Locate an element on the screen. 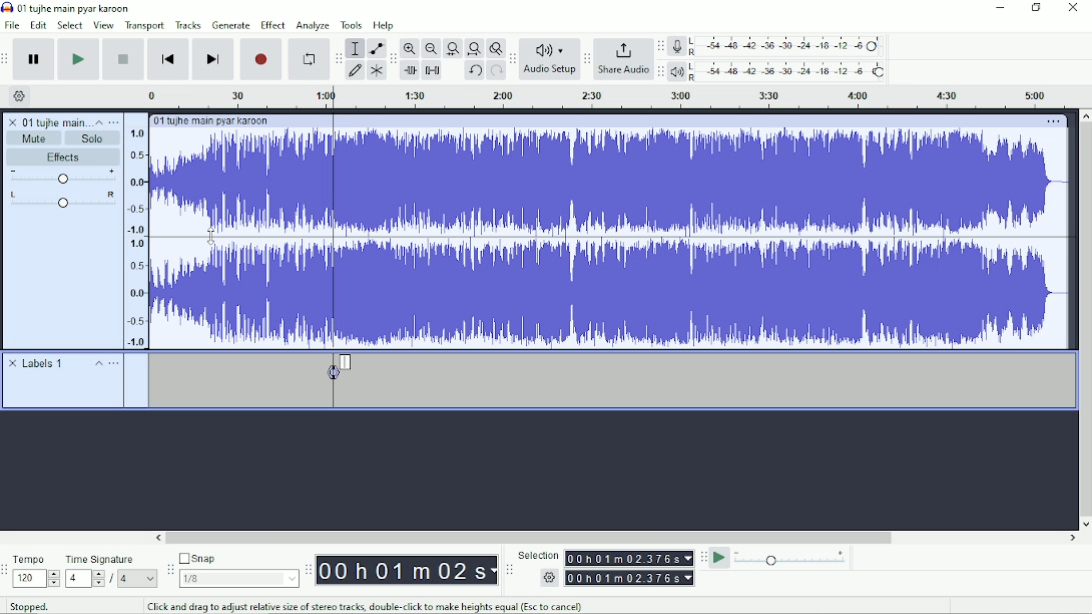 Image resolution: width=1092 pixels, height=614 pixels. Minimize is located at coordinates (1001, 8).